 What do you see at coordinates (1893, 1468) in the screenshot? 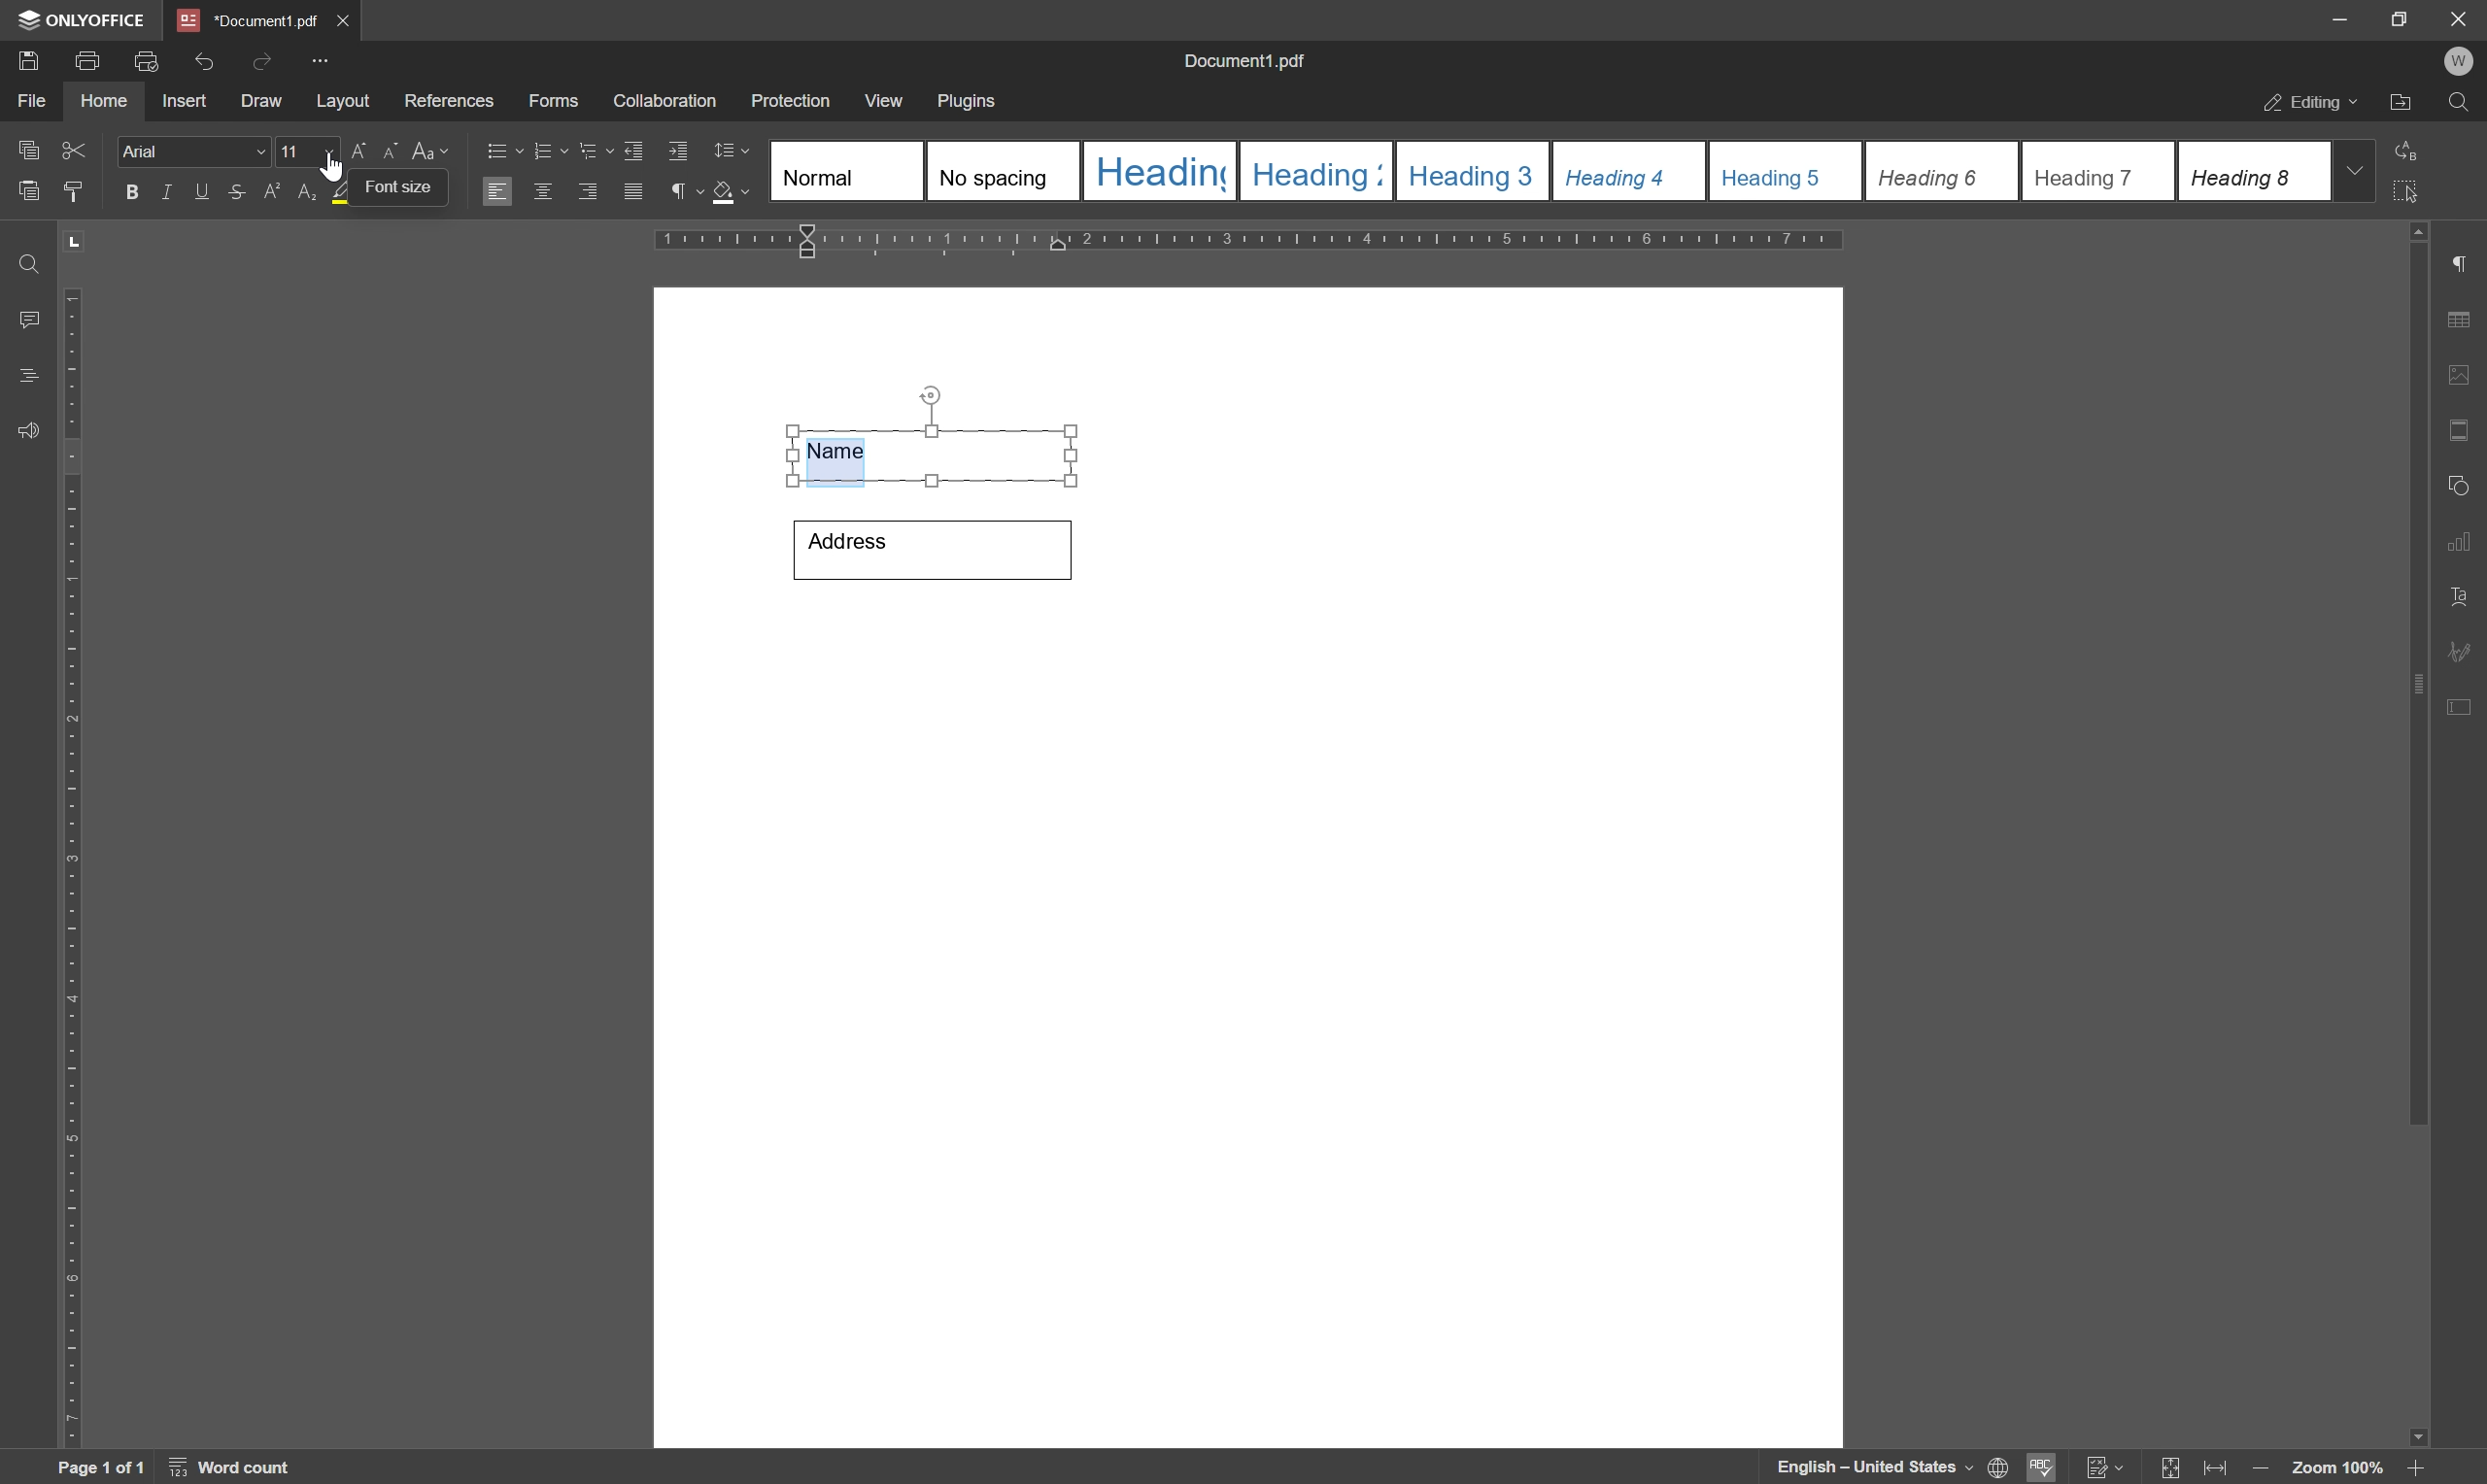
I see `English- united states` at bounding box center [1893, 1468].